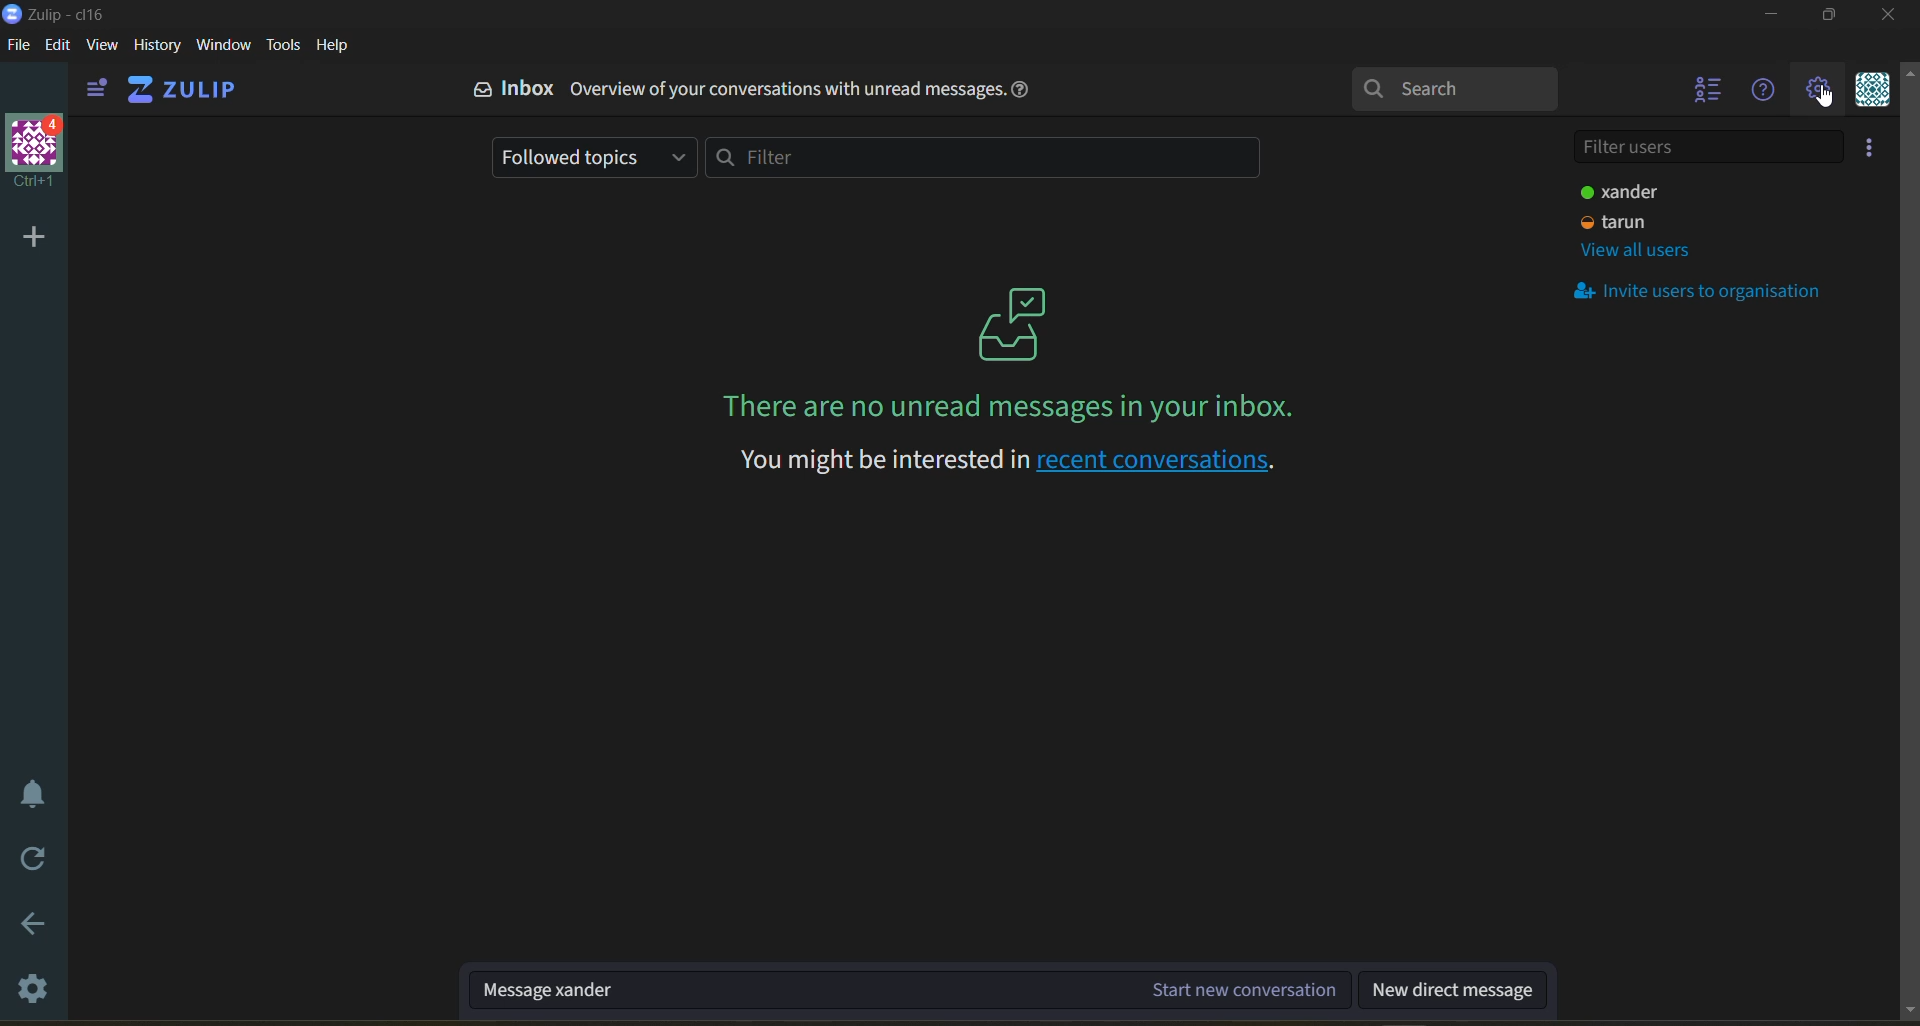 This screenshot has height=1026, width=1920. What do you see at coordinates (1869, 145) in the screenshot?
I see `invite users to organisation` at bounding box center [1869, 145].